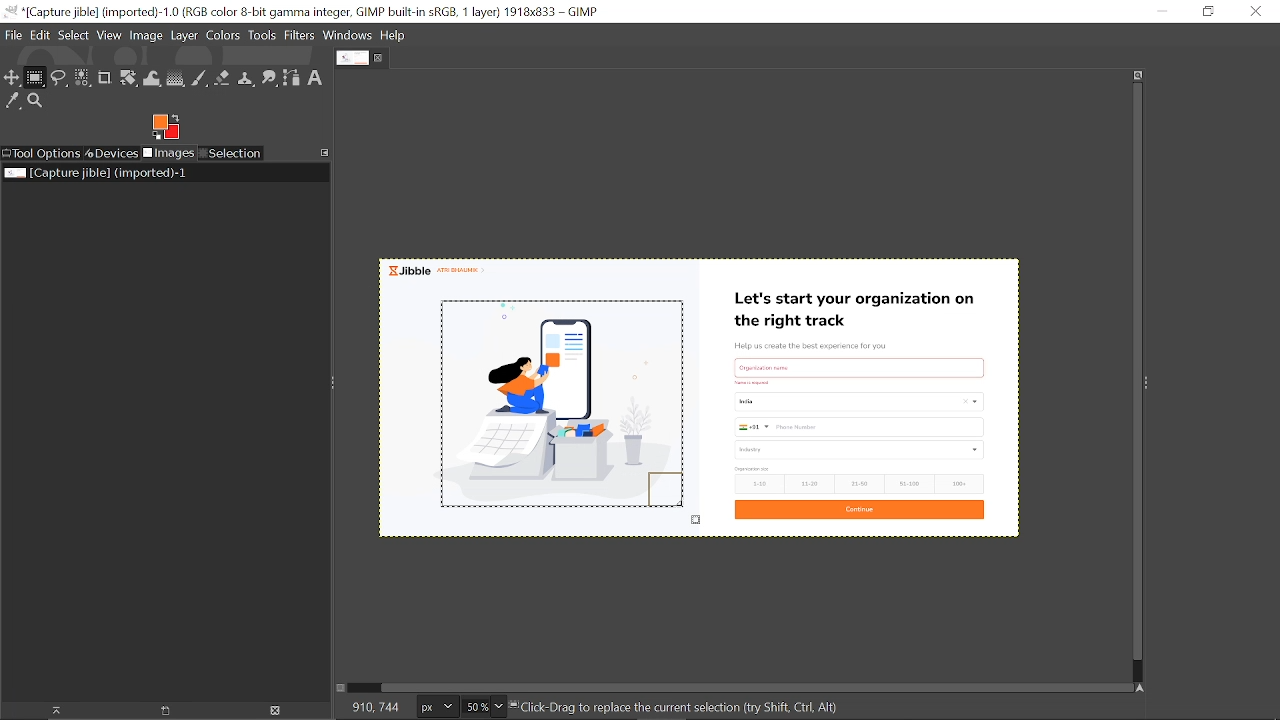 Image resolution: width=1280 pixels, height=720 pixels. I want to click on Edit, so click(40, 34).